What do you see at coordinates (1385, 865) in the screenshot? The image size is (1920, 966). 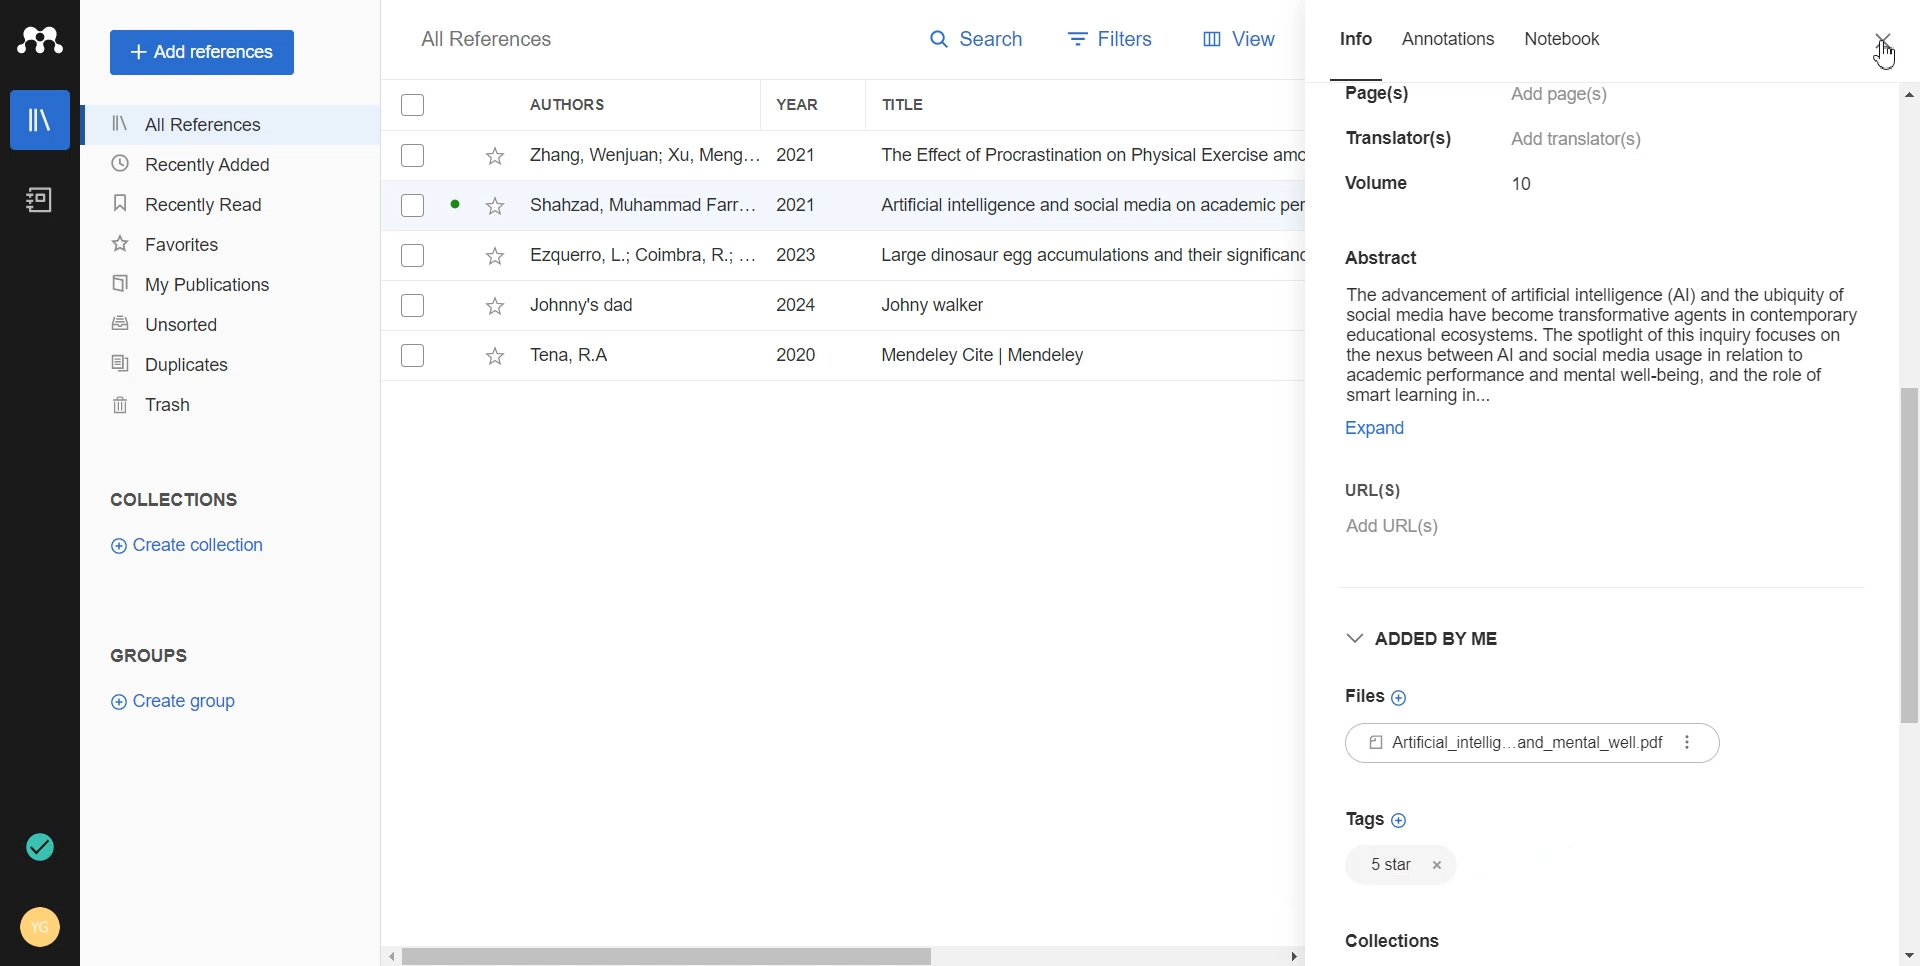 I see `5 Star` at bounding box center [1385, 865].